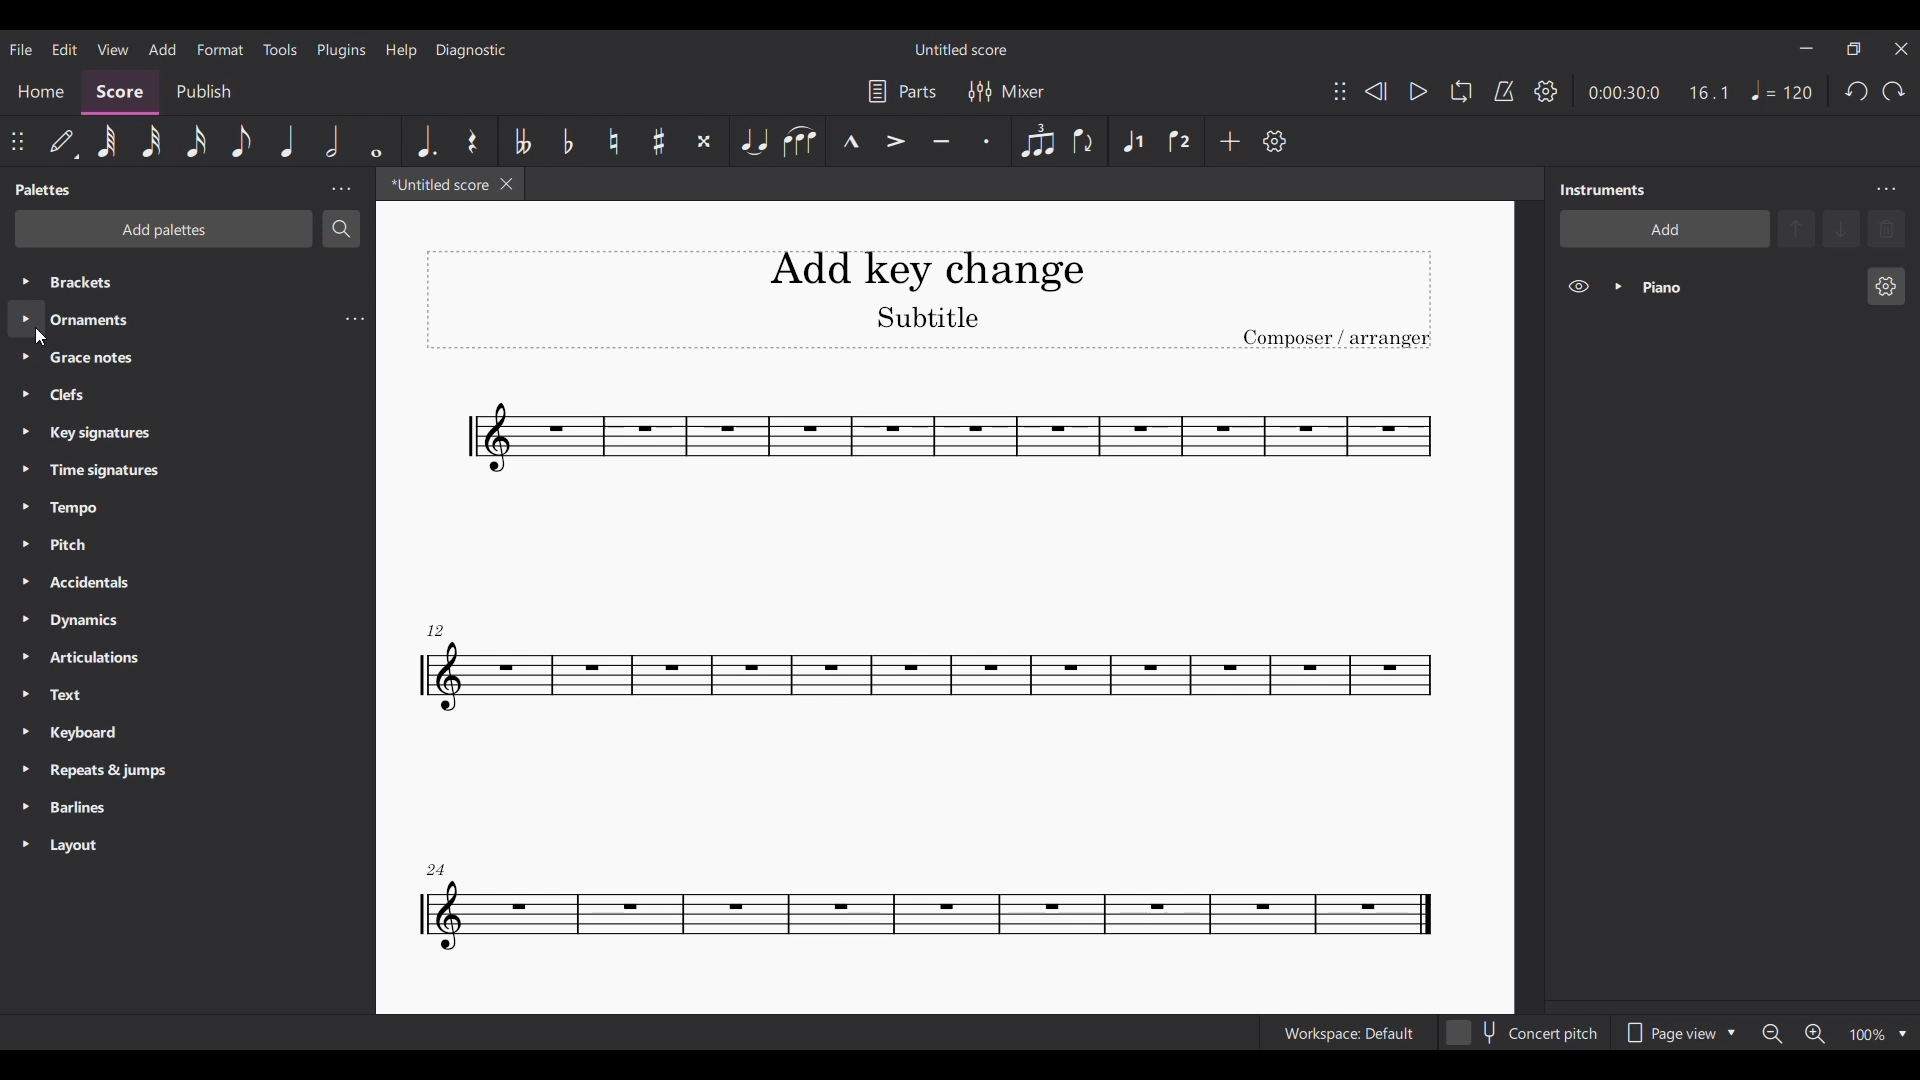 The image size is (1920, 1080). What do you see at coordinates (1868, 1036) in the screenshot?
I see `Current zoom factor` at bounding box center [1868, 1036].